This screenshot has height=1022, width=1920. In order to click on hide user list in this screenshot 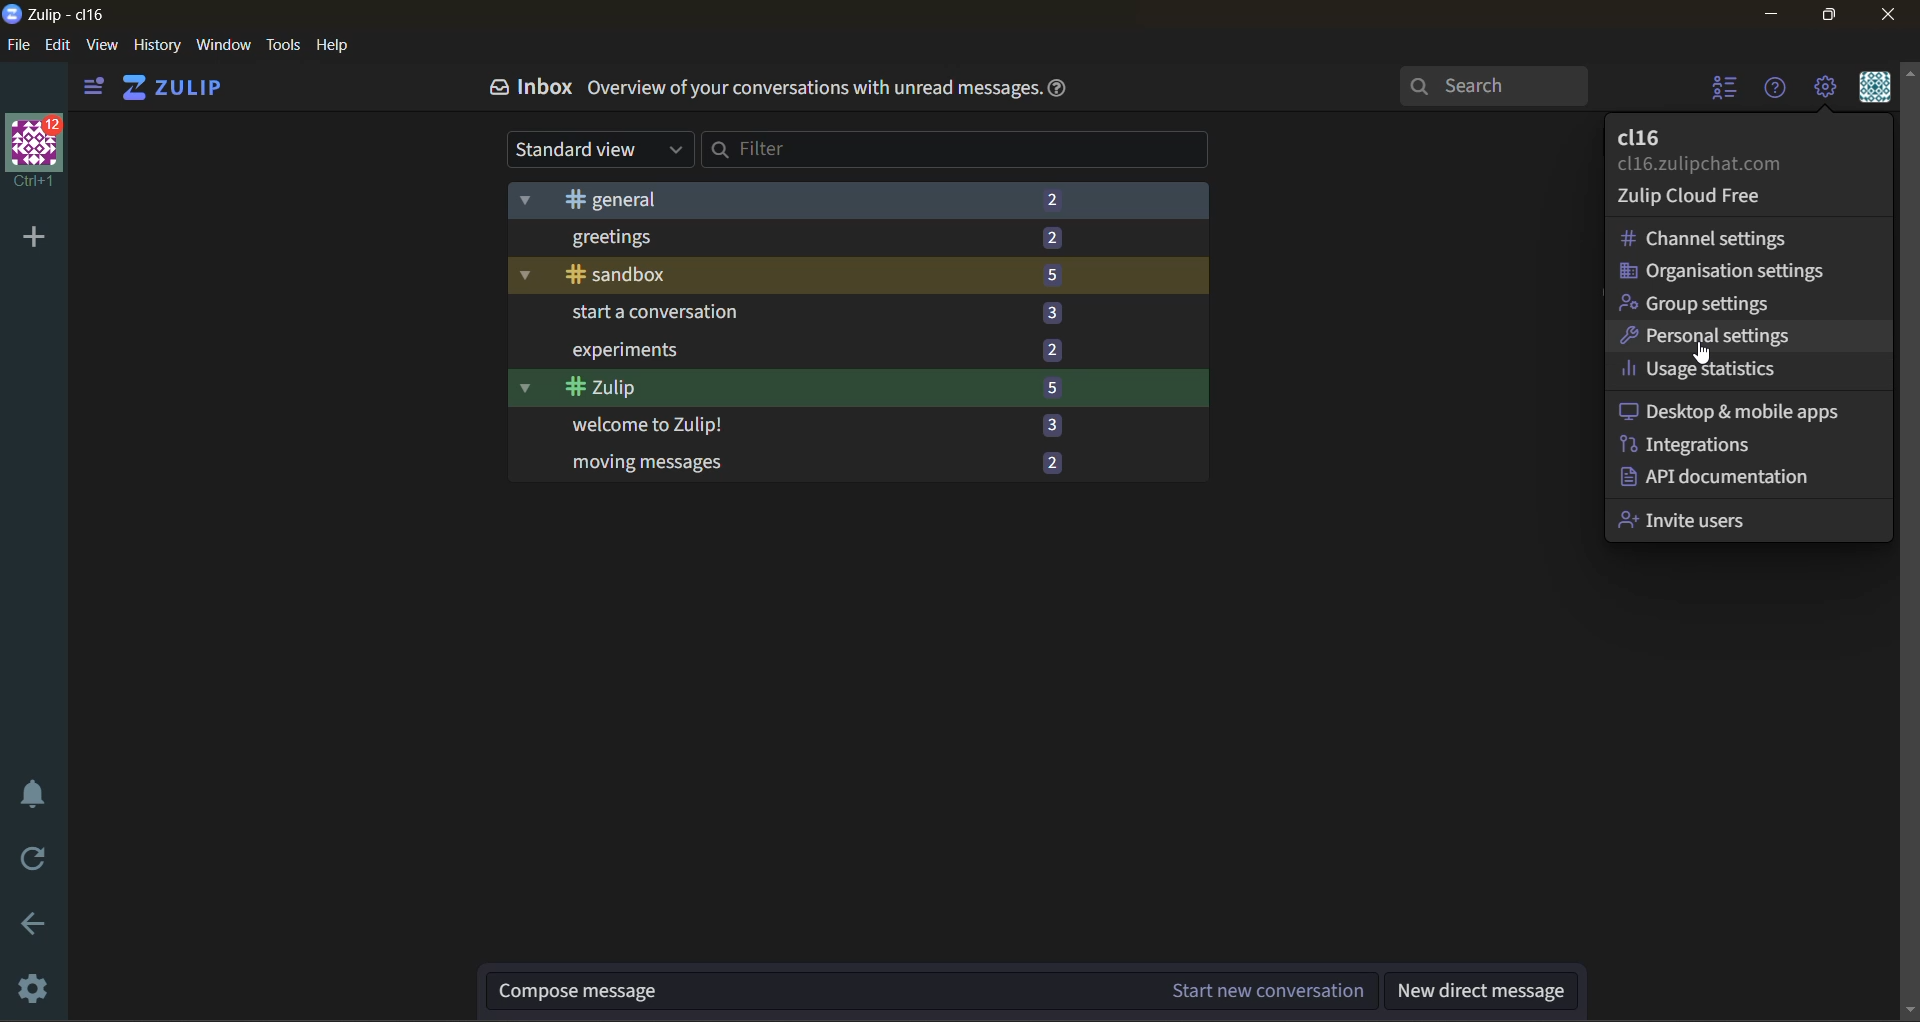, I will do `click(1728, 92)`.